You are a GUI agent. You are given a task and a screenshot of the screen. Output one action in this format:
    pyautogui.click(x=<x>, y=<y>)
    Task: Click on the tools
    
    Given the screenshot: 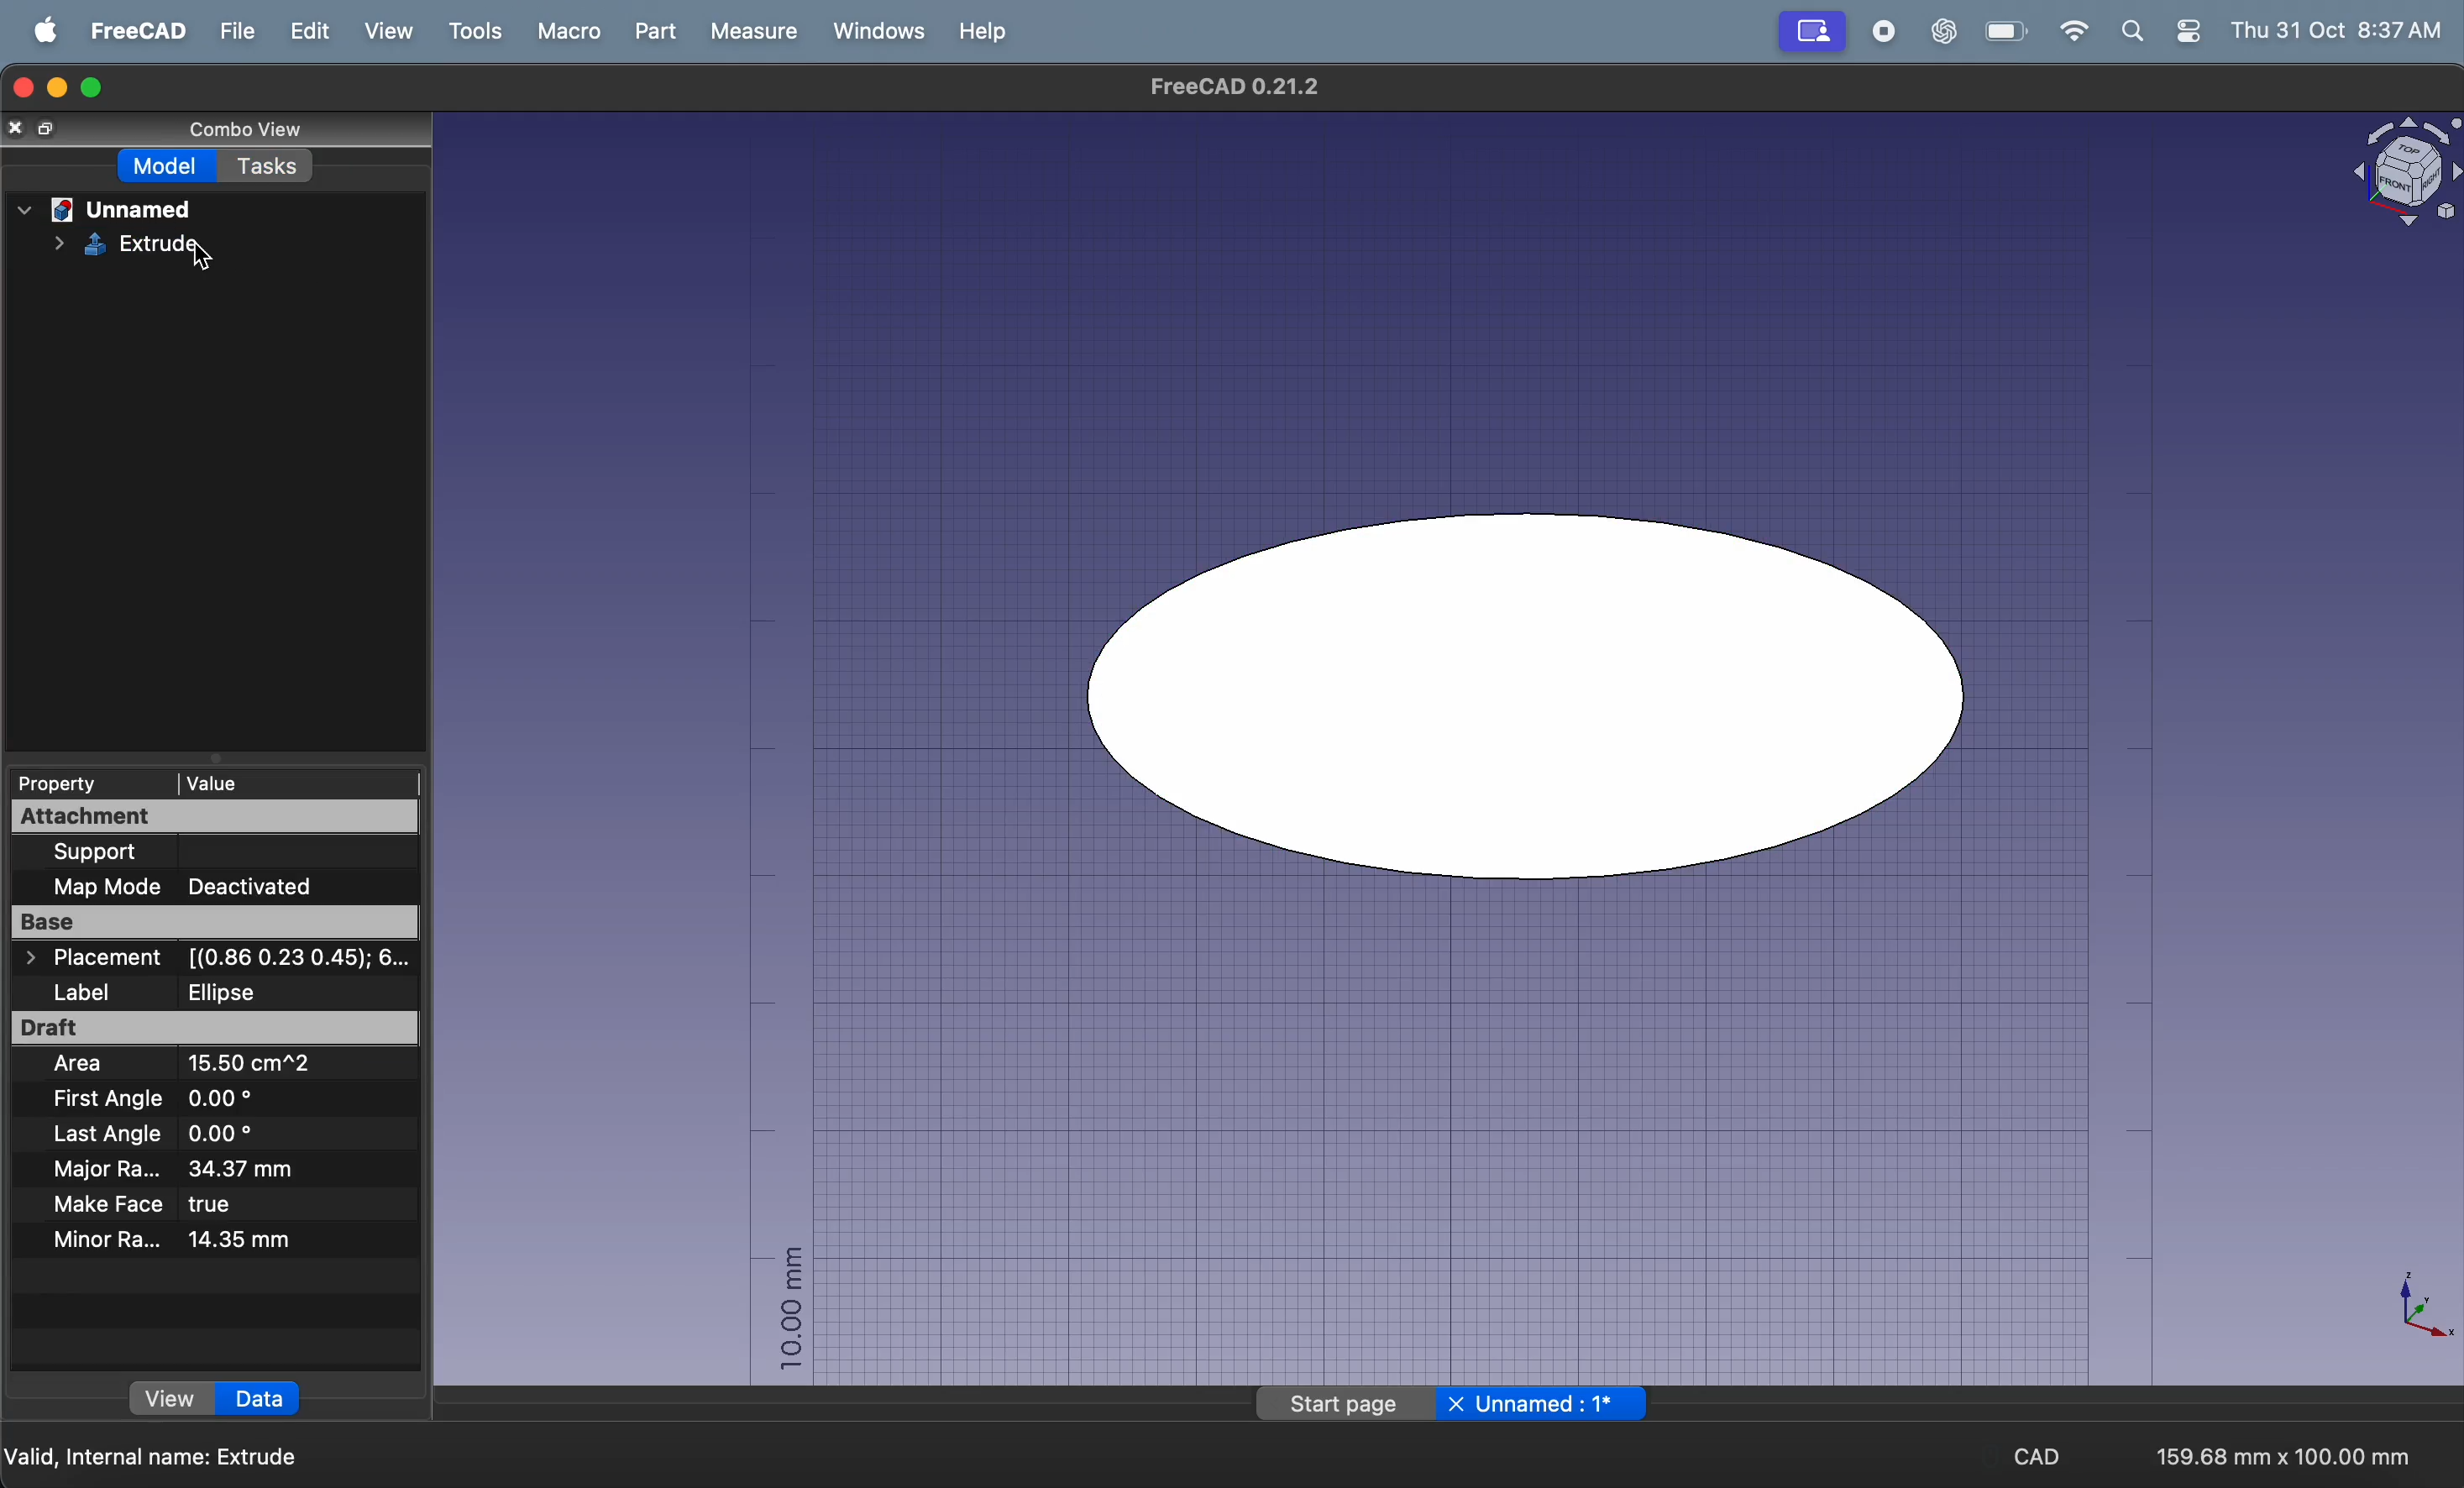 What is the action you would take?
    pyautogui.click(x=469, y=31)
    